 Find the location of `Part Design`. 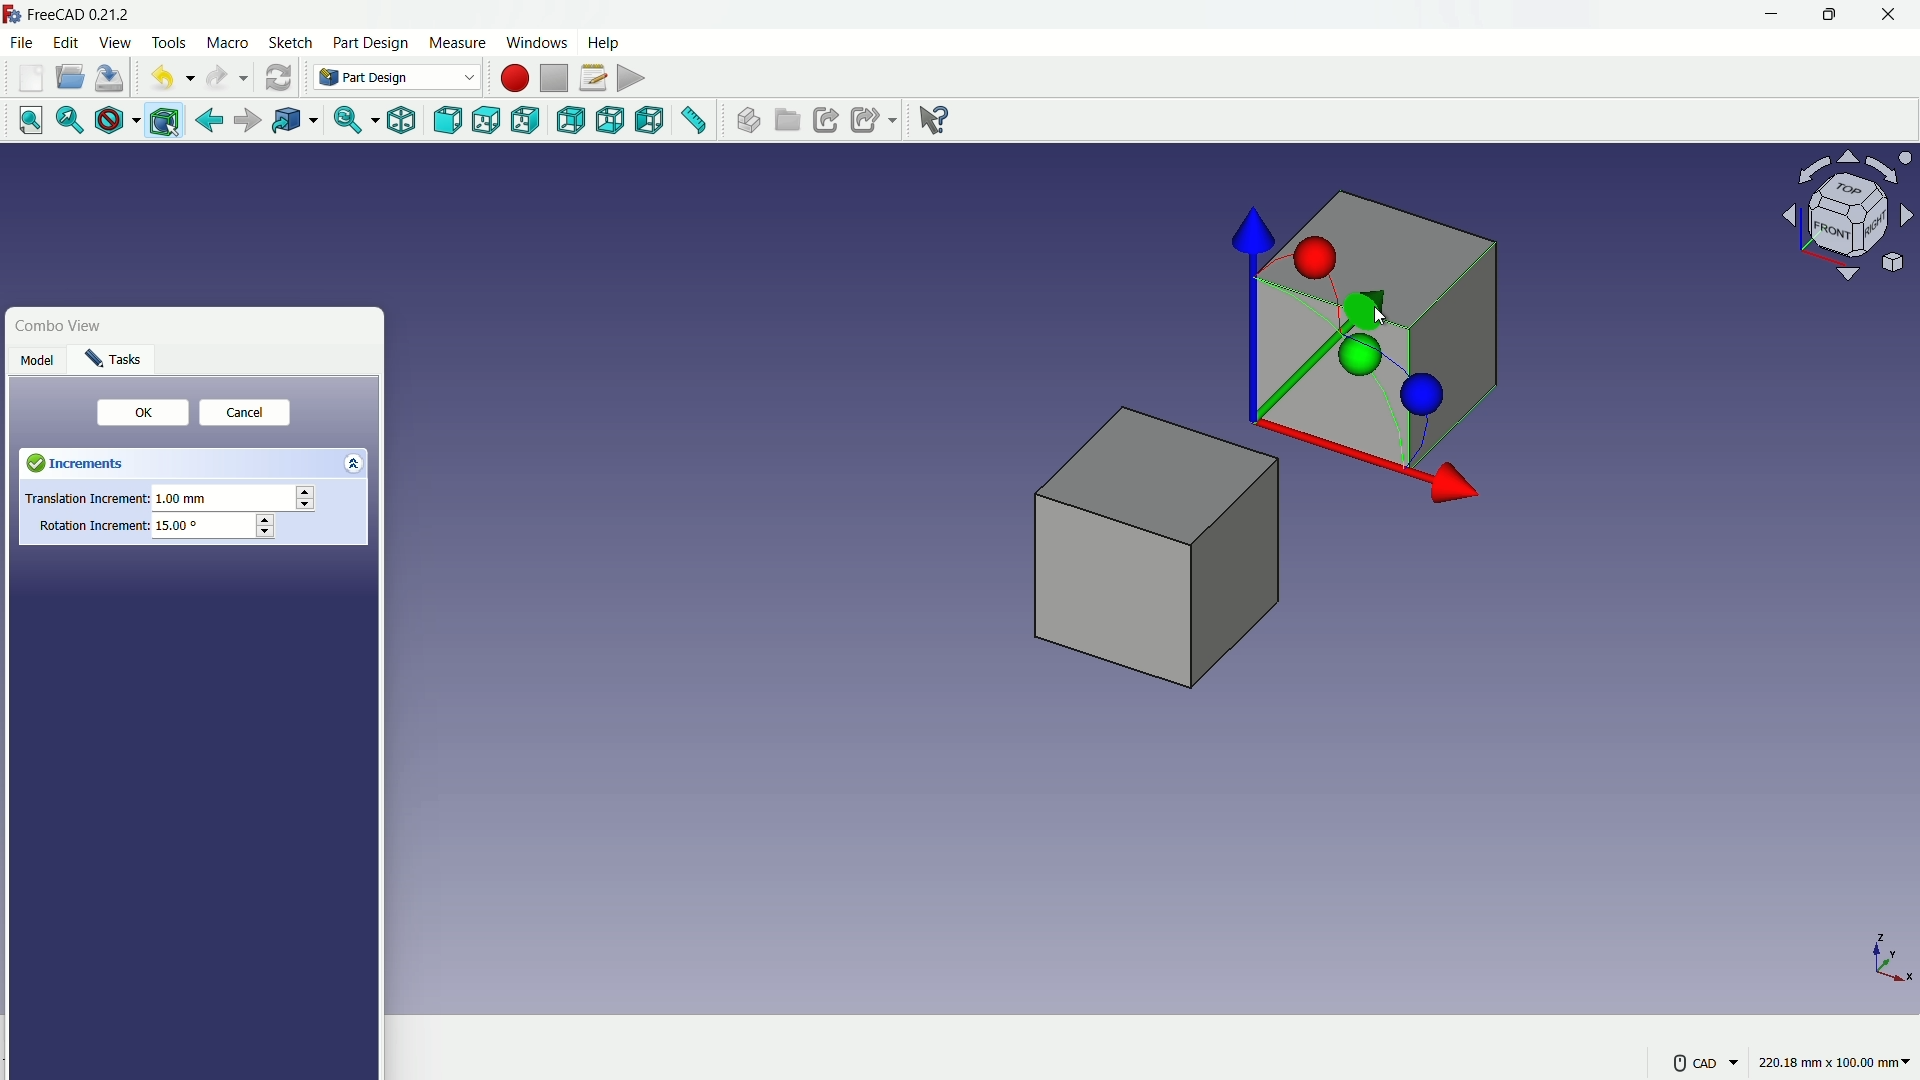

Part Design is located at coordinates (397, 77).